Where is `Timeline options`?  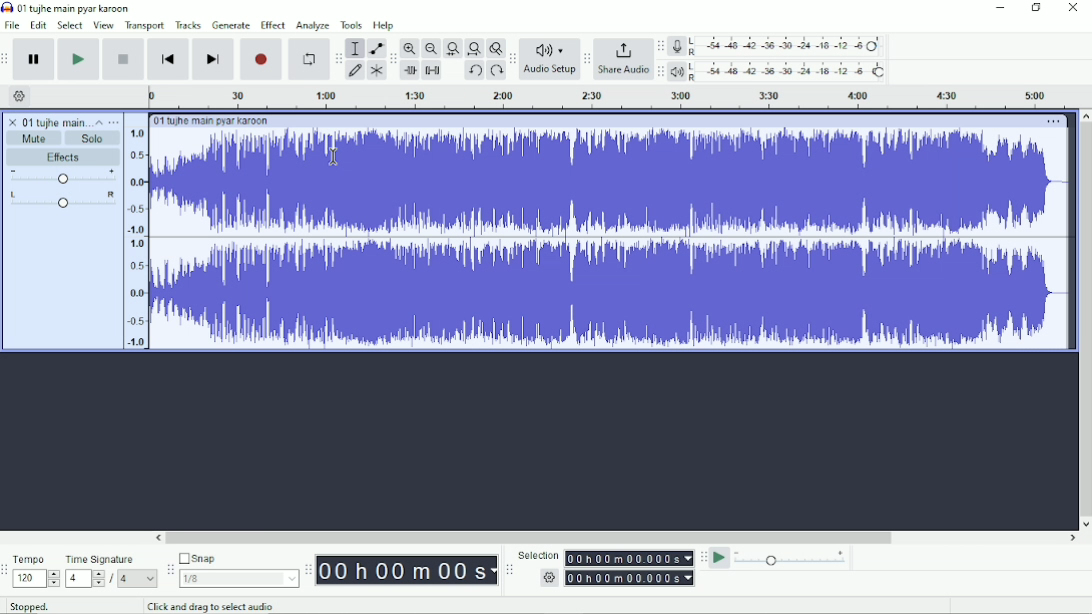 Timeline options is located at coordinates (20, 97).